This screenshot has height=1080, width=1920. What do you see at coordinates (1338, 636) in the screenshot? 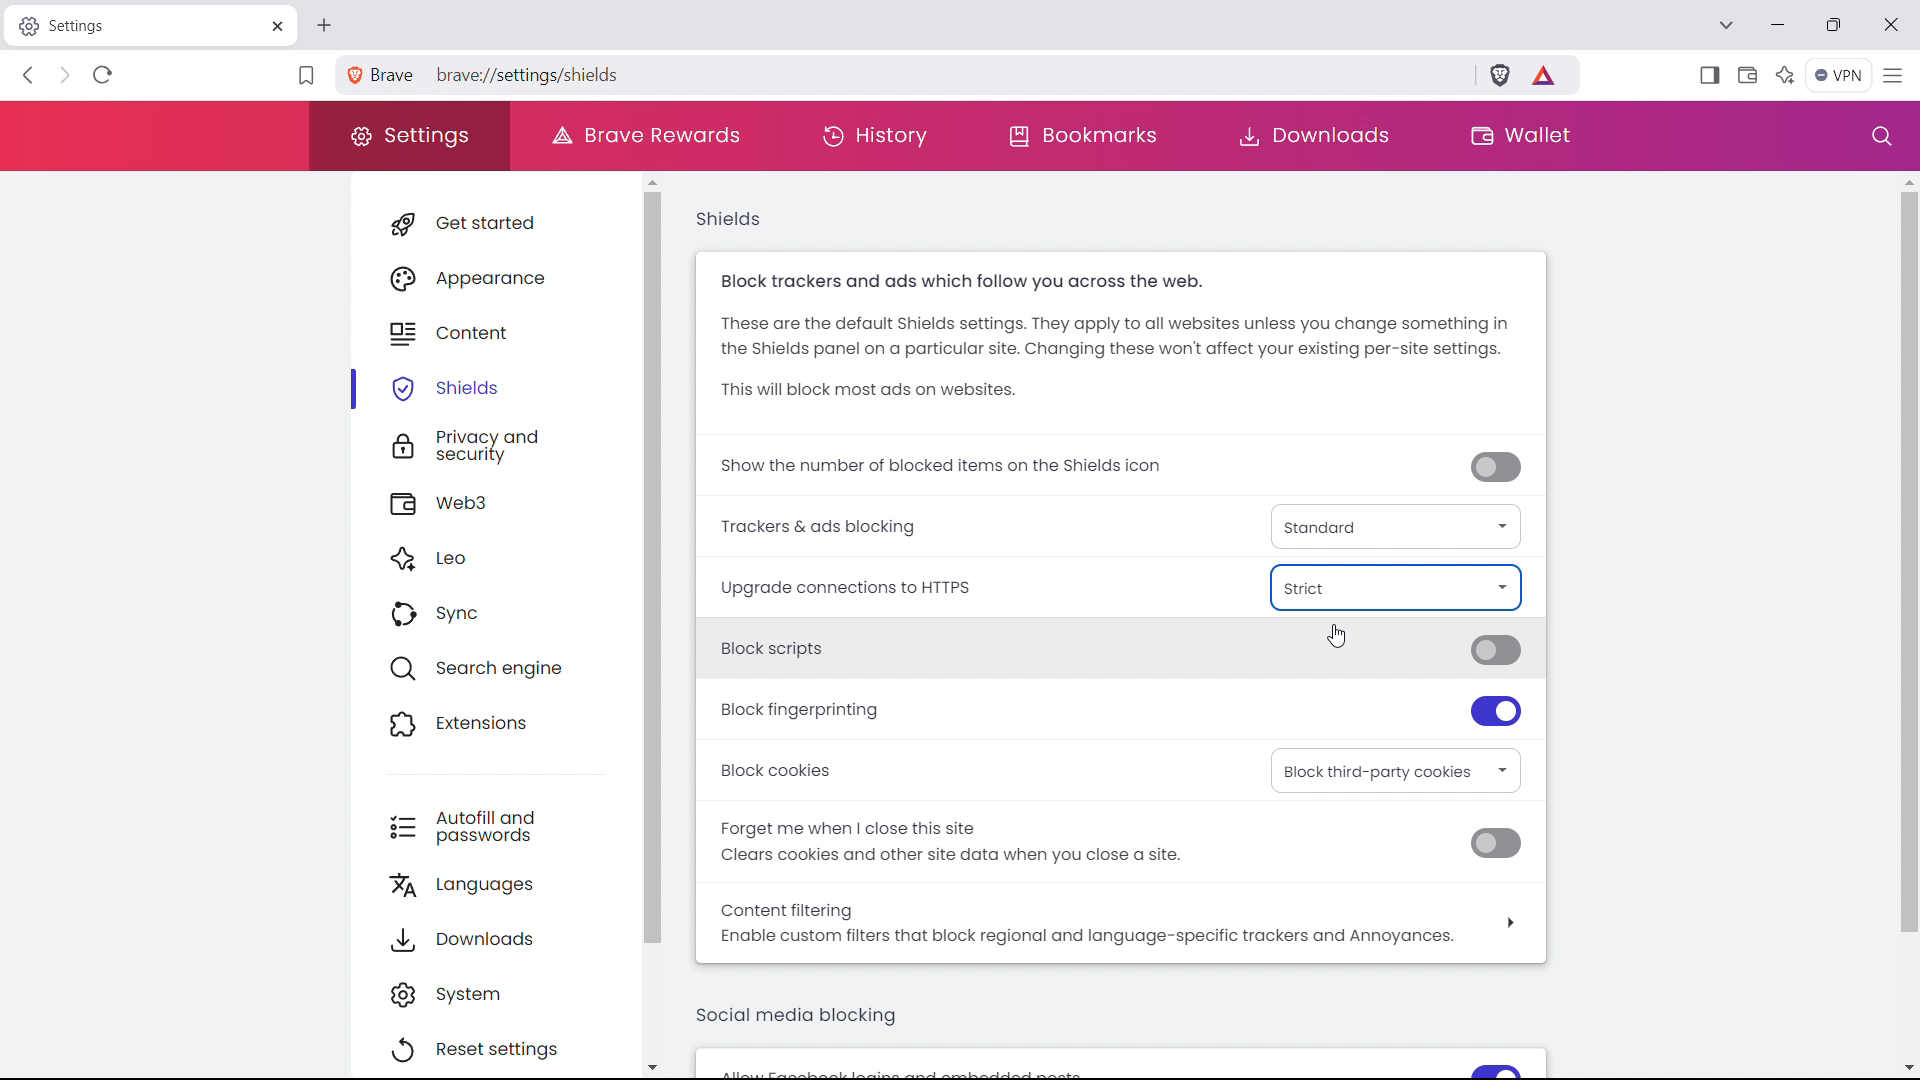
I see `cursor` at bounding box center [1338, 636].